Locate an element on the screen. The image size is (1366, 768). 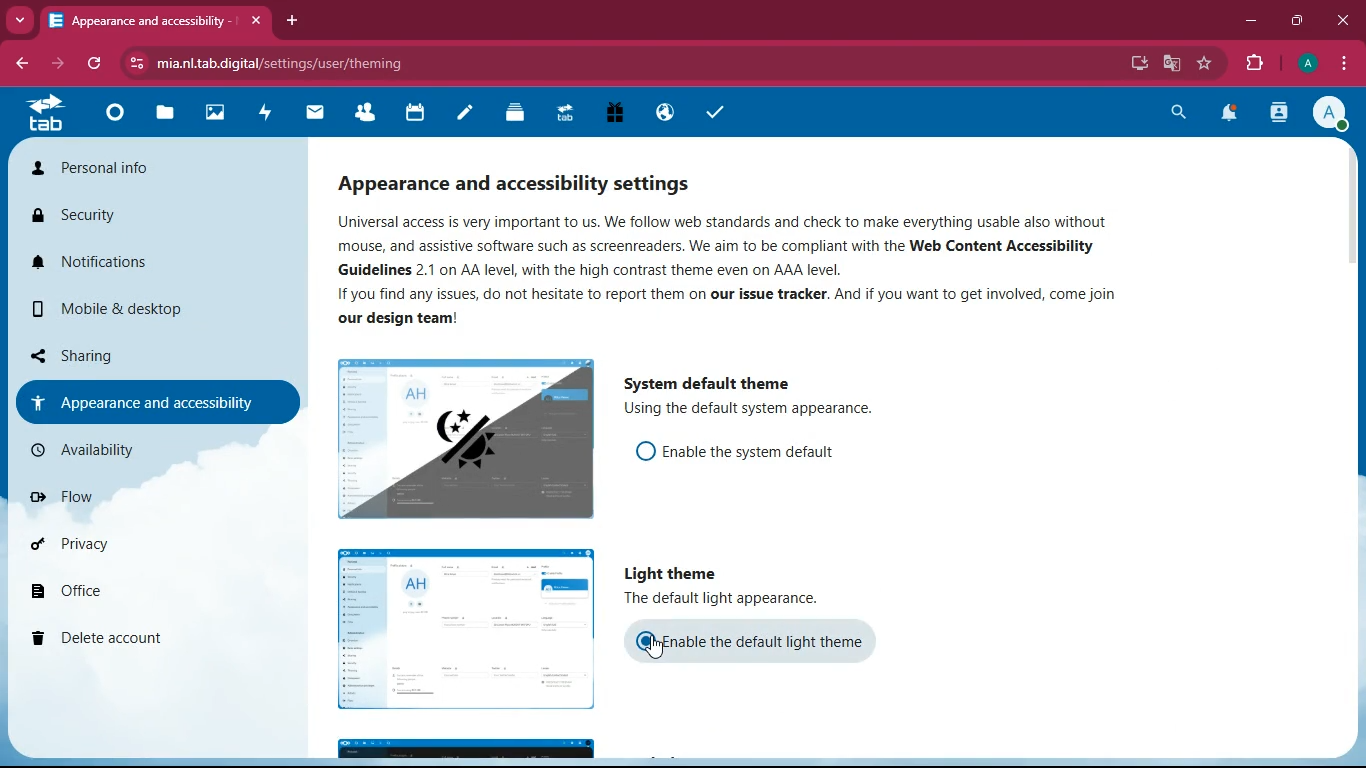
notes is located at coordinates (460, 115).